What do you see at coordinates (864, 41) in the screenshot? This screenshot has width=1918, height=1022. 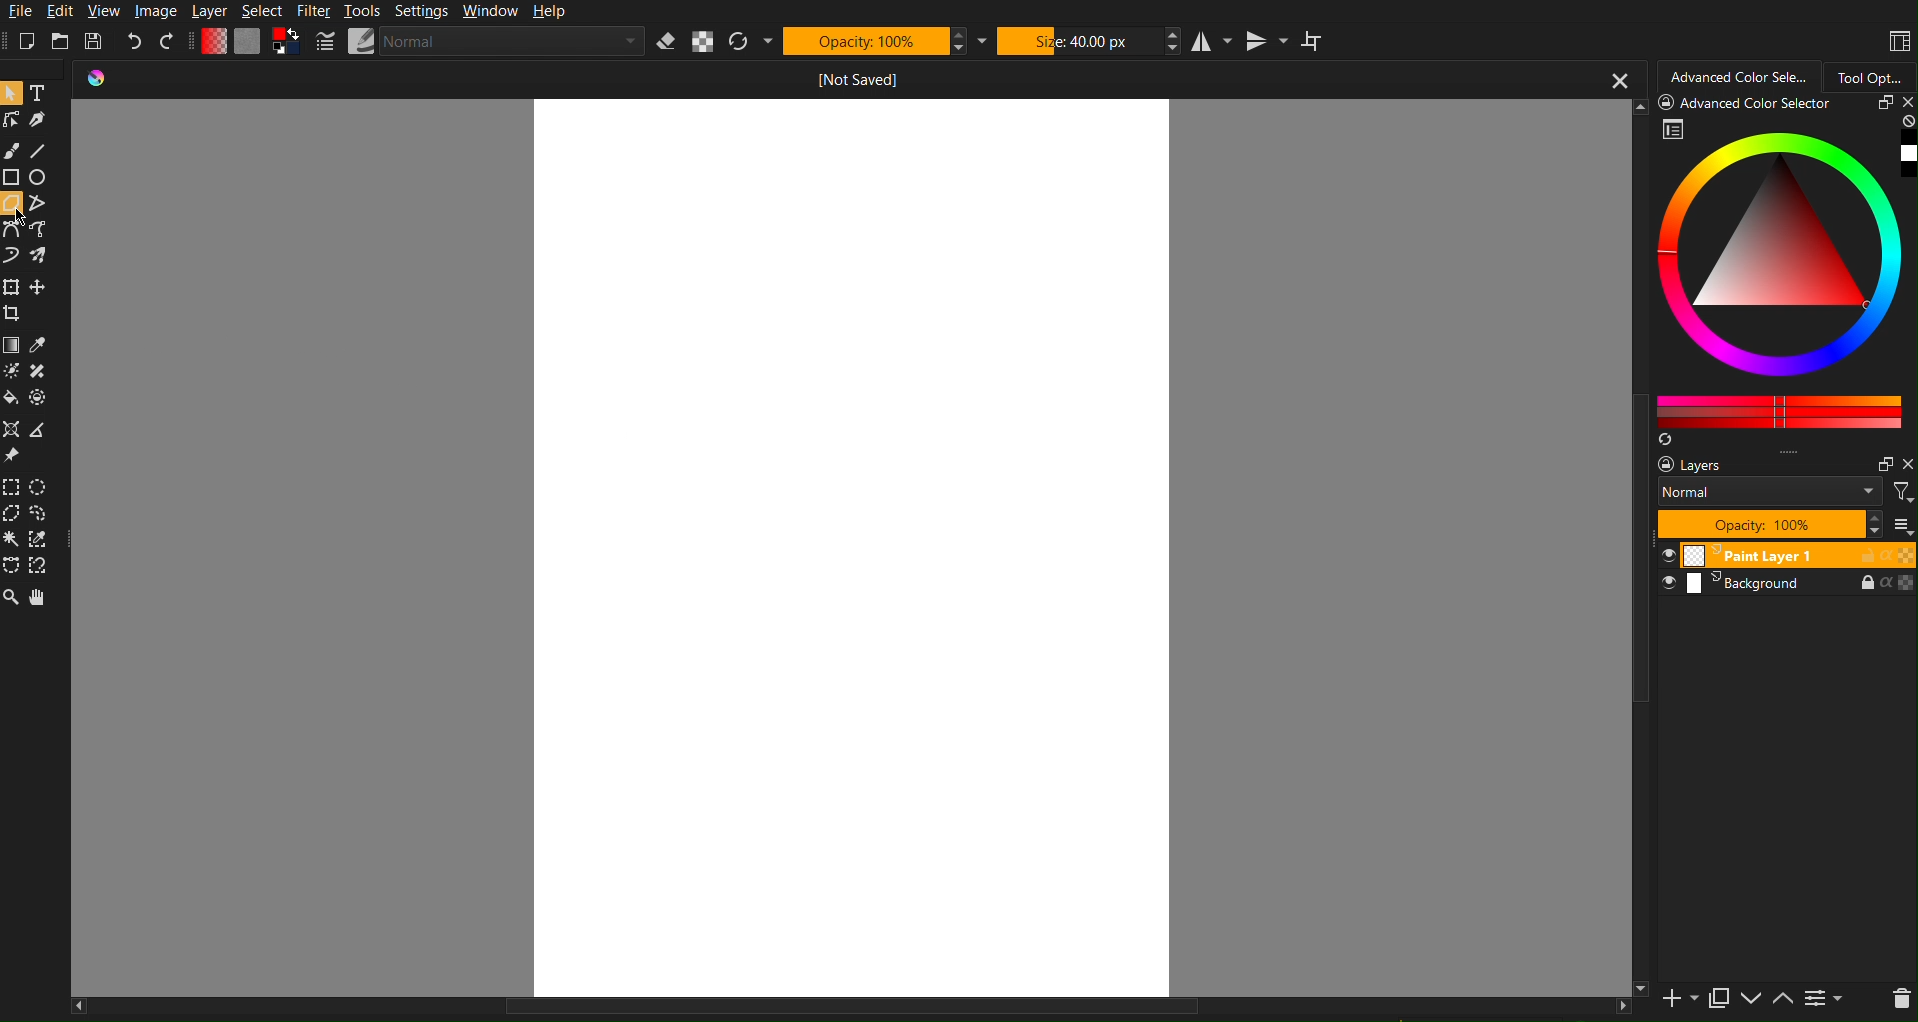 I see `Opacity: 100%` at bounding box center [864, 41].